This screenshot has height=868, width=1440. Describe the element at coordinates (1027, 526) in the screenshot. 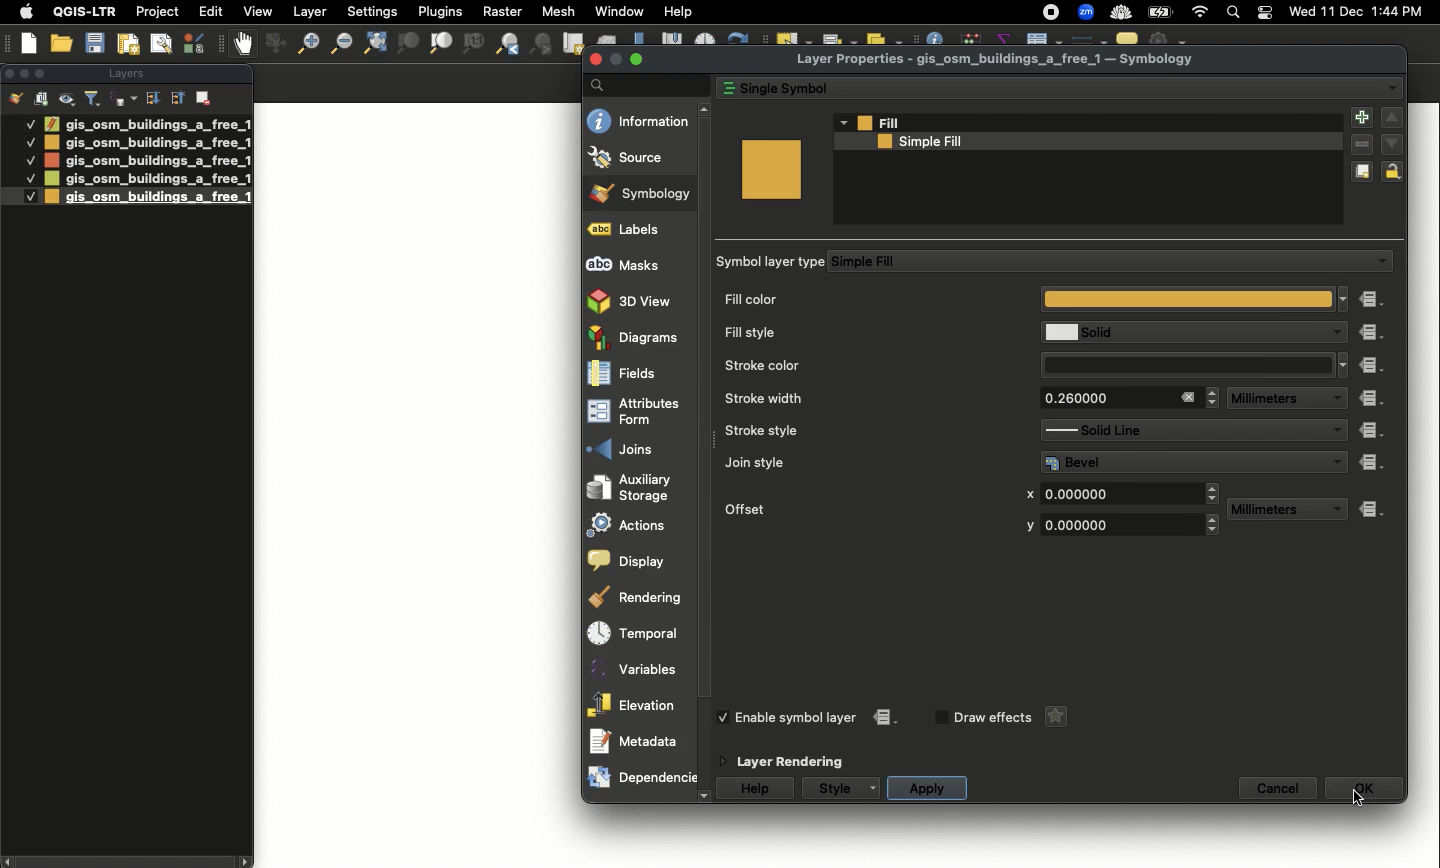

I see `y` at that location.